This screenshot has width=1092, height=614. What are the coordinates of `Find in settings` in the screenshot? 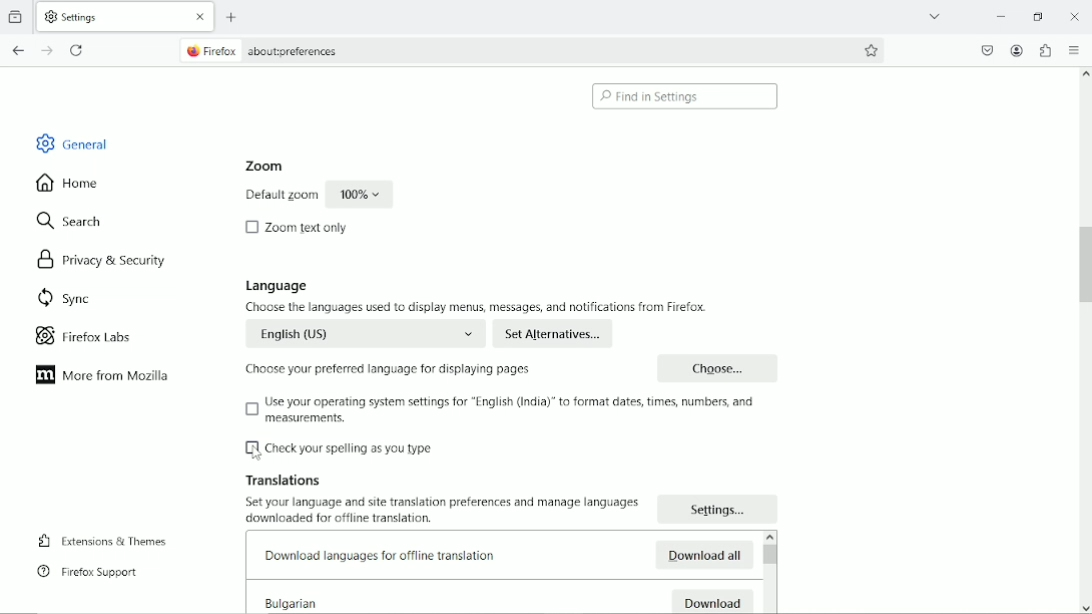 It's located at (685, 97).